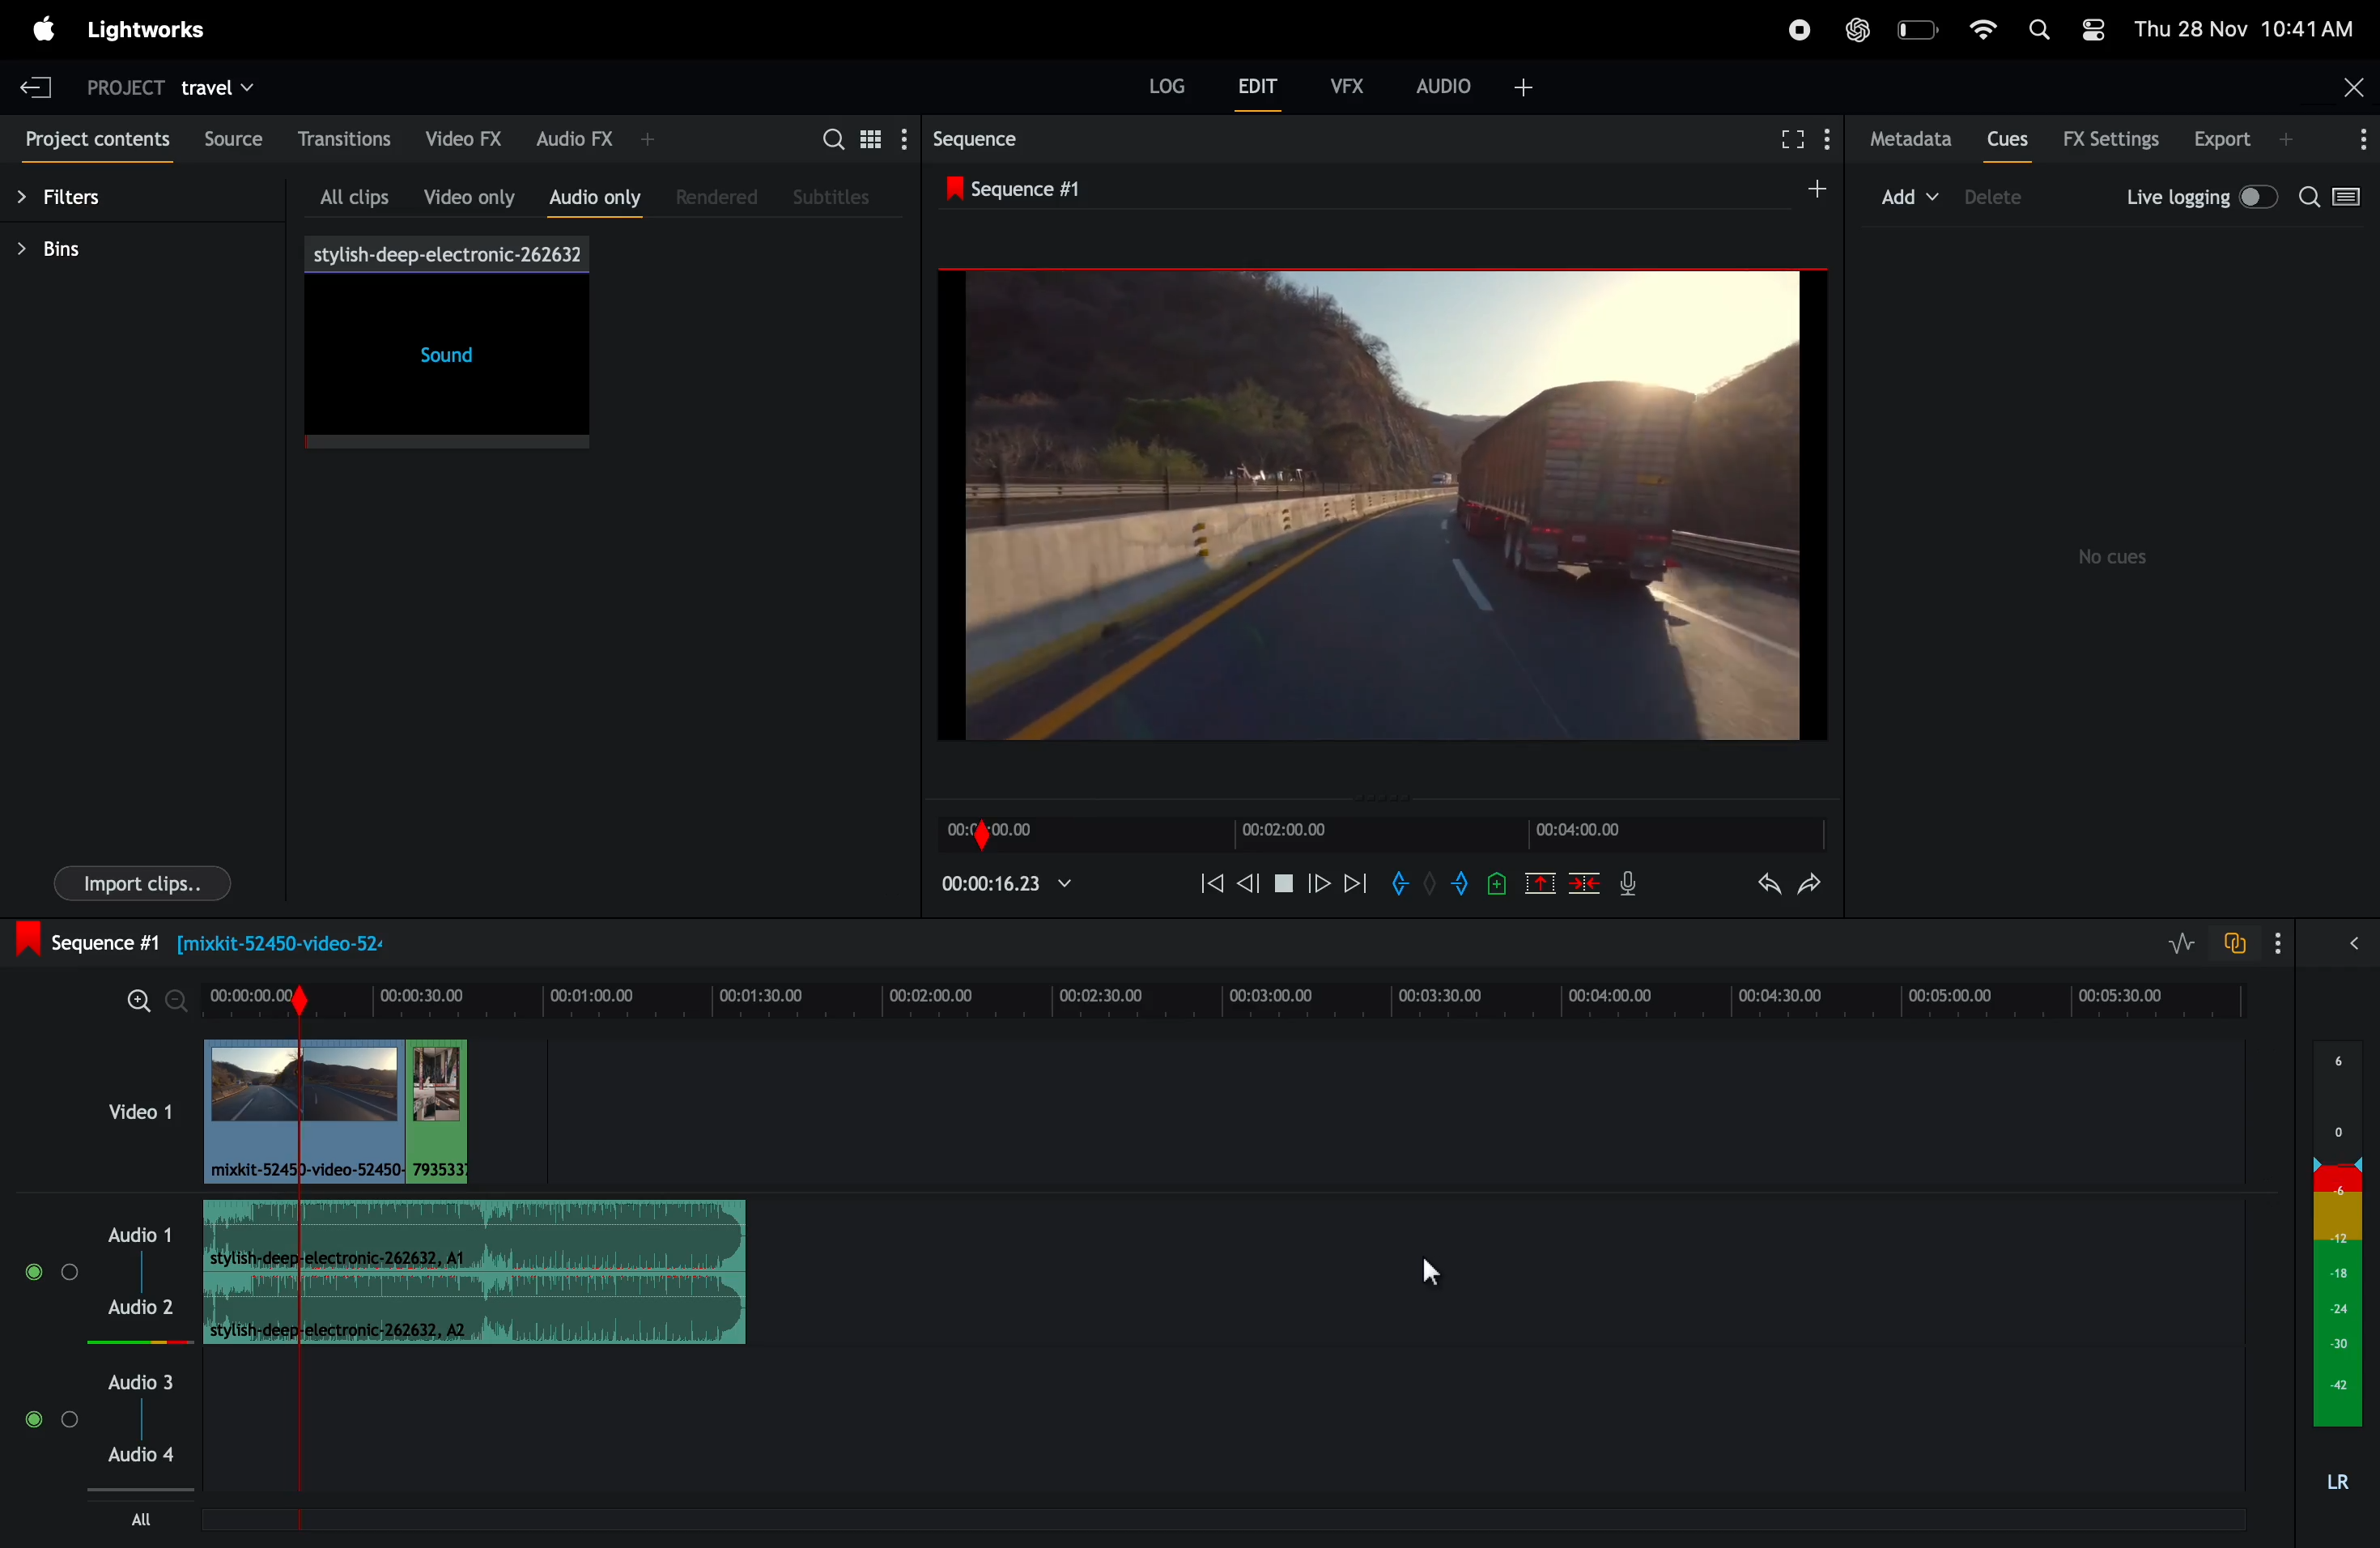 This screenshot has height=1548, width=2380. Describe the element at coordinates (1011, 830) in the screenshot. I see `time` at that location.